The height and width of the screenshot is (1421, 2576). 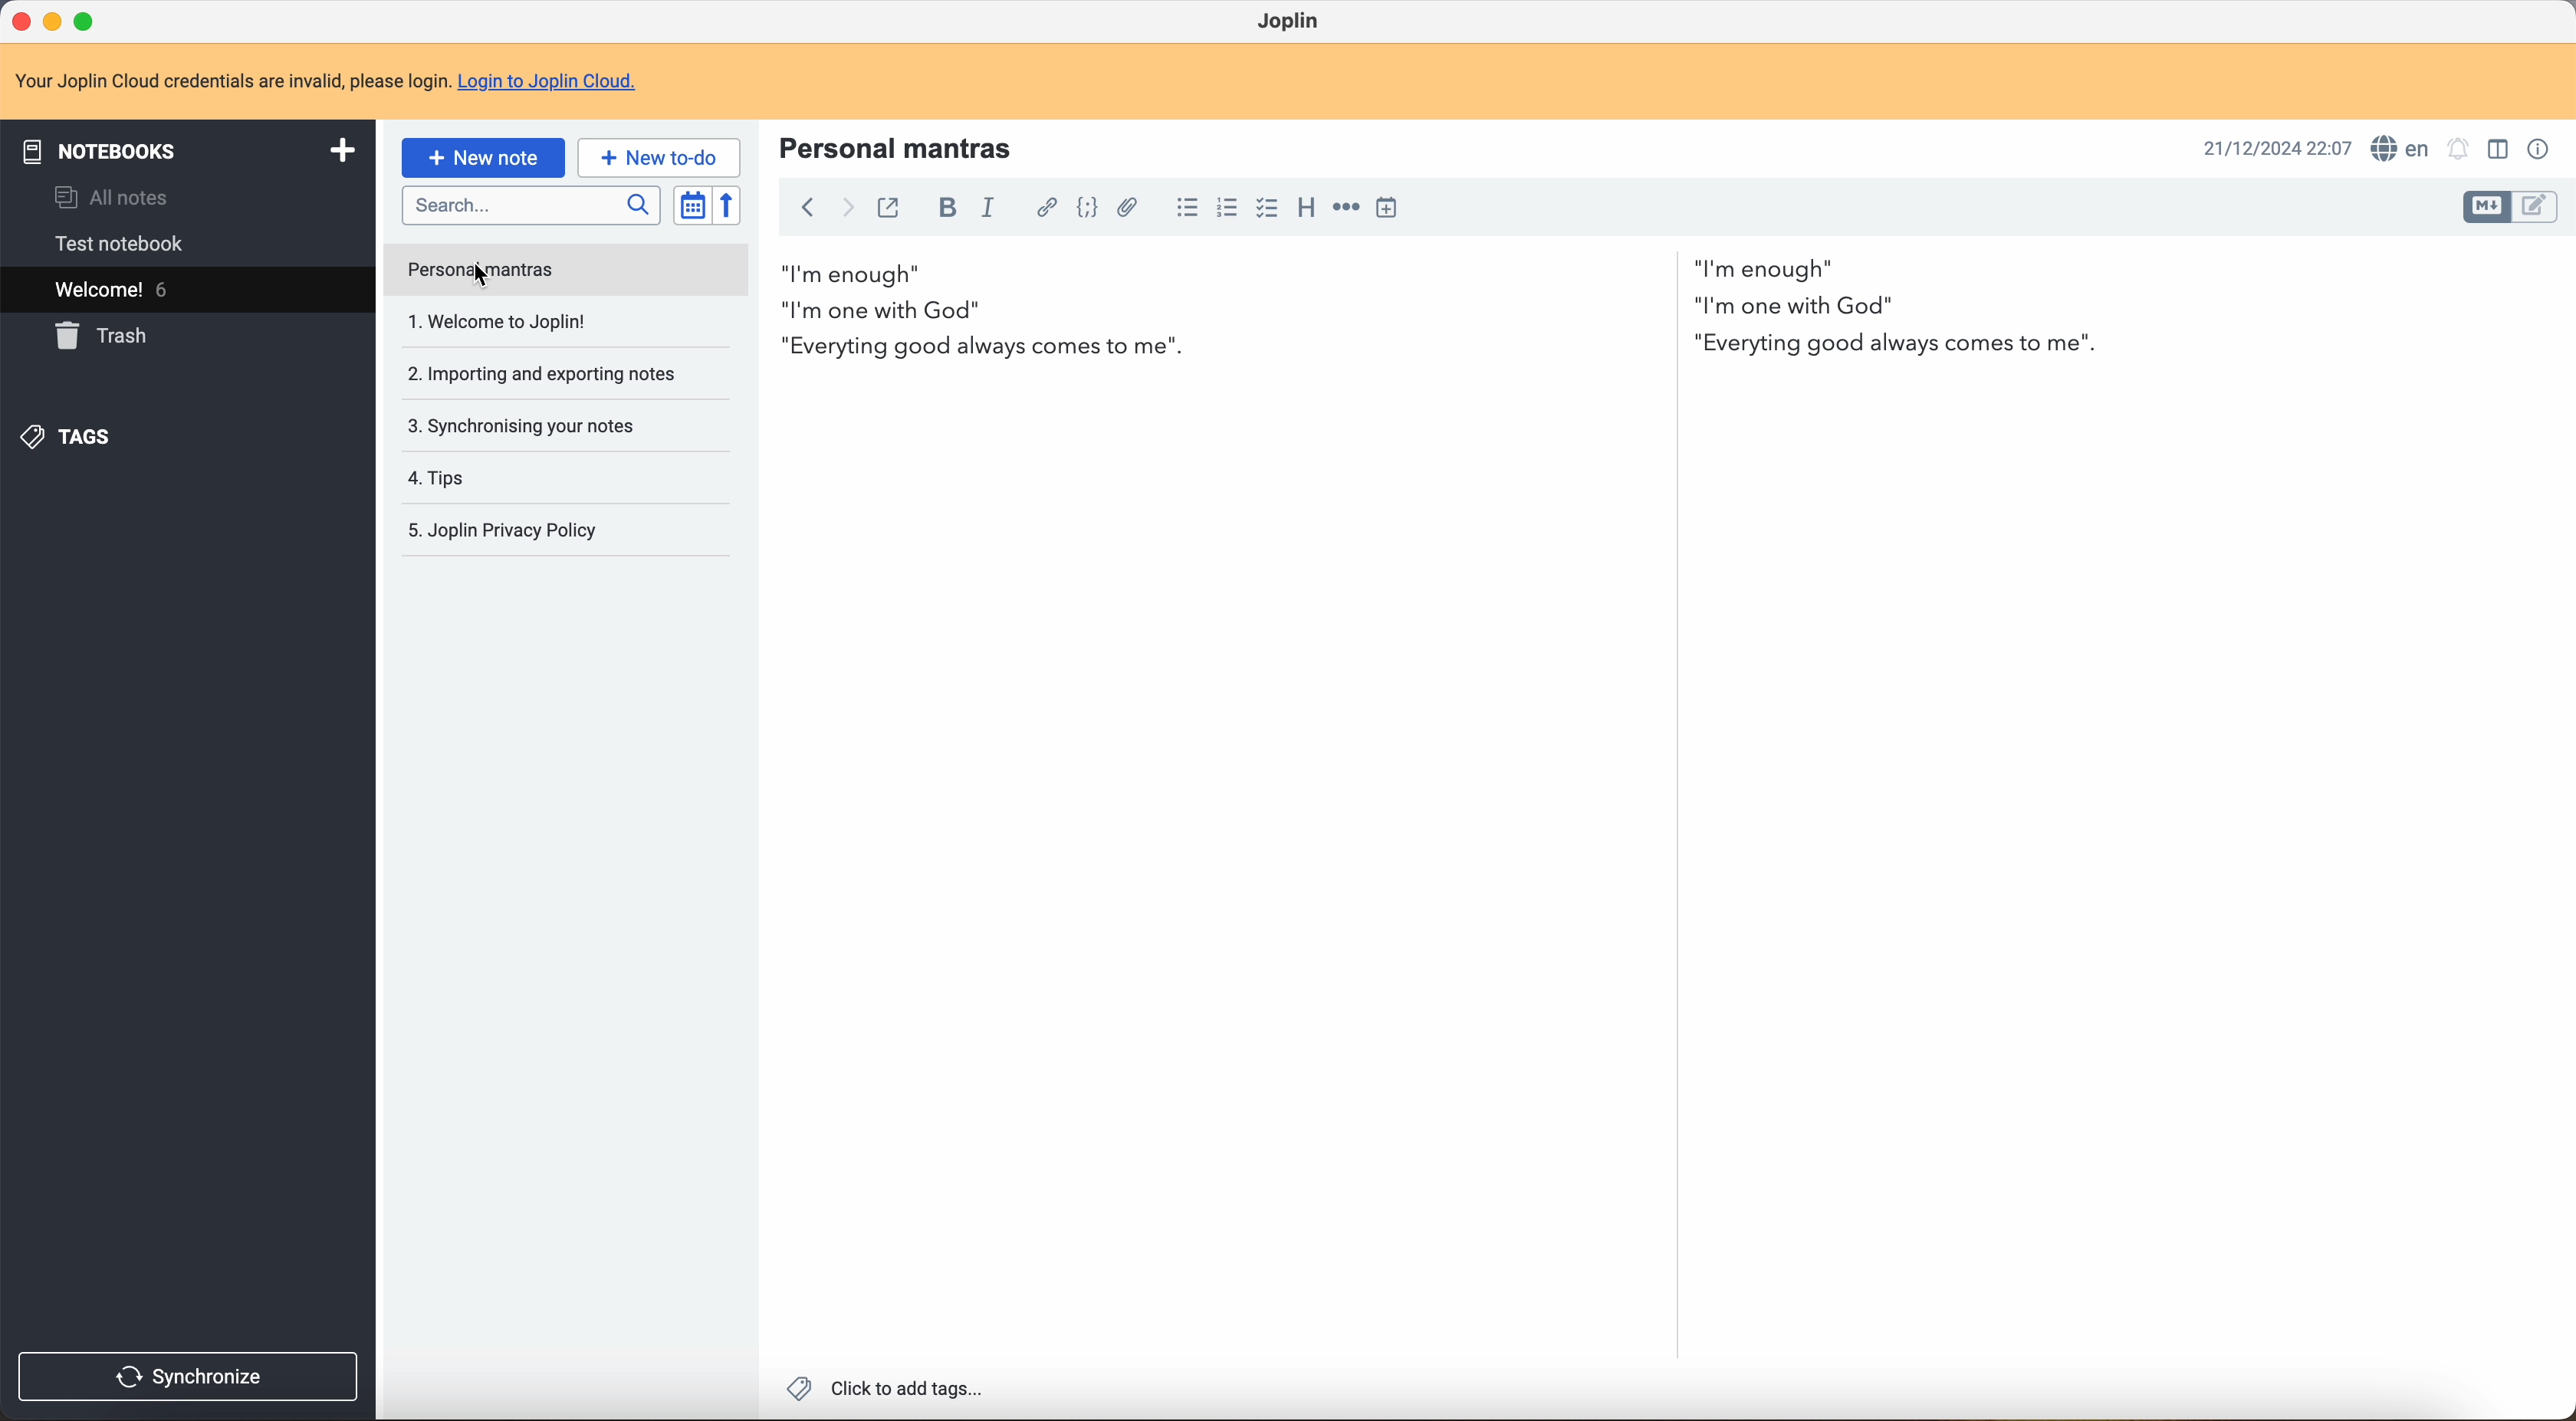 I want to click on code, so click(x=1085, y=210).